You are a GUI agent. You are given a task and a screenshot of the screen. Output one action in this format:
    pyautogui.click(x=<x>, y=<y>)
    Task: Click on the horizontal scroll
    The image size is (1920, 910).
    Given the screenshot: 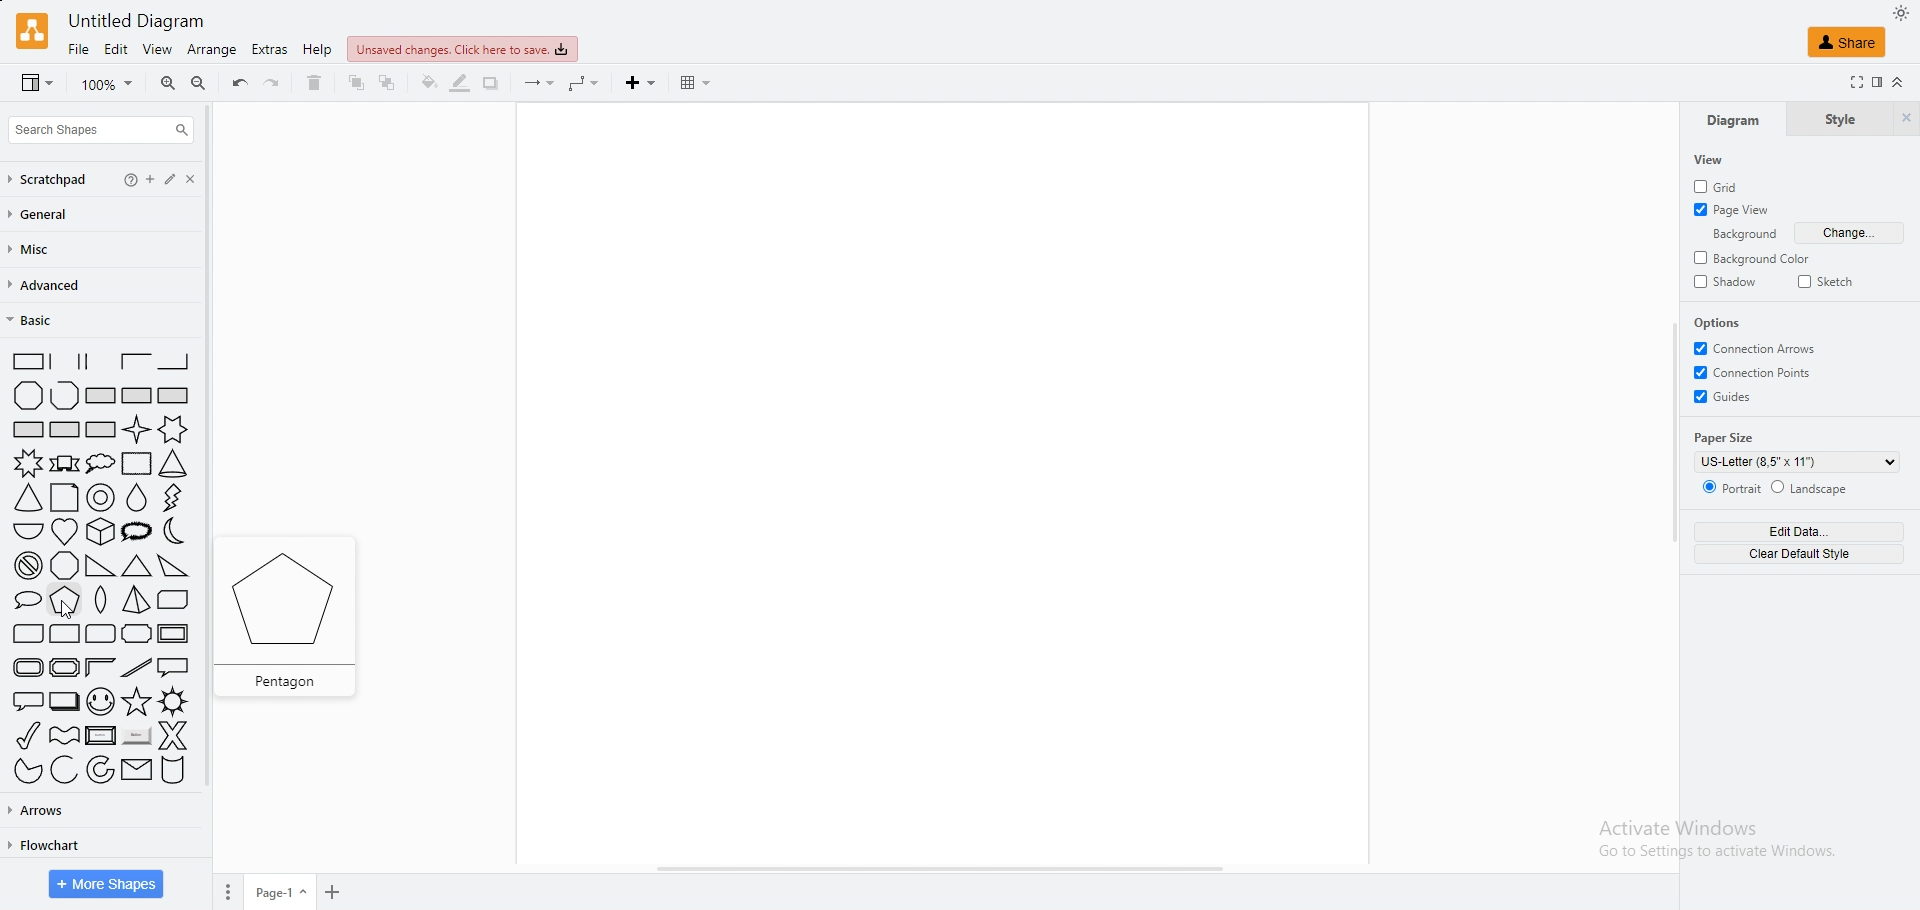 What is the action you would take?
    pyautogui.click(x=940, y=870)
    